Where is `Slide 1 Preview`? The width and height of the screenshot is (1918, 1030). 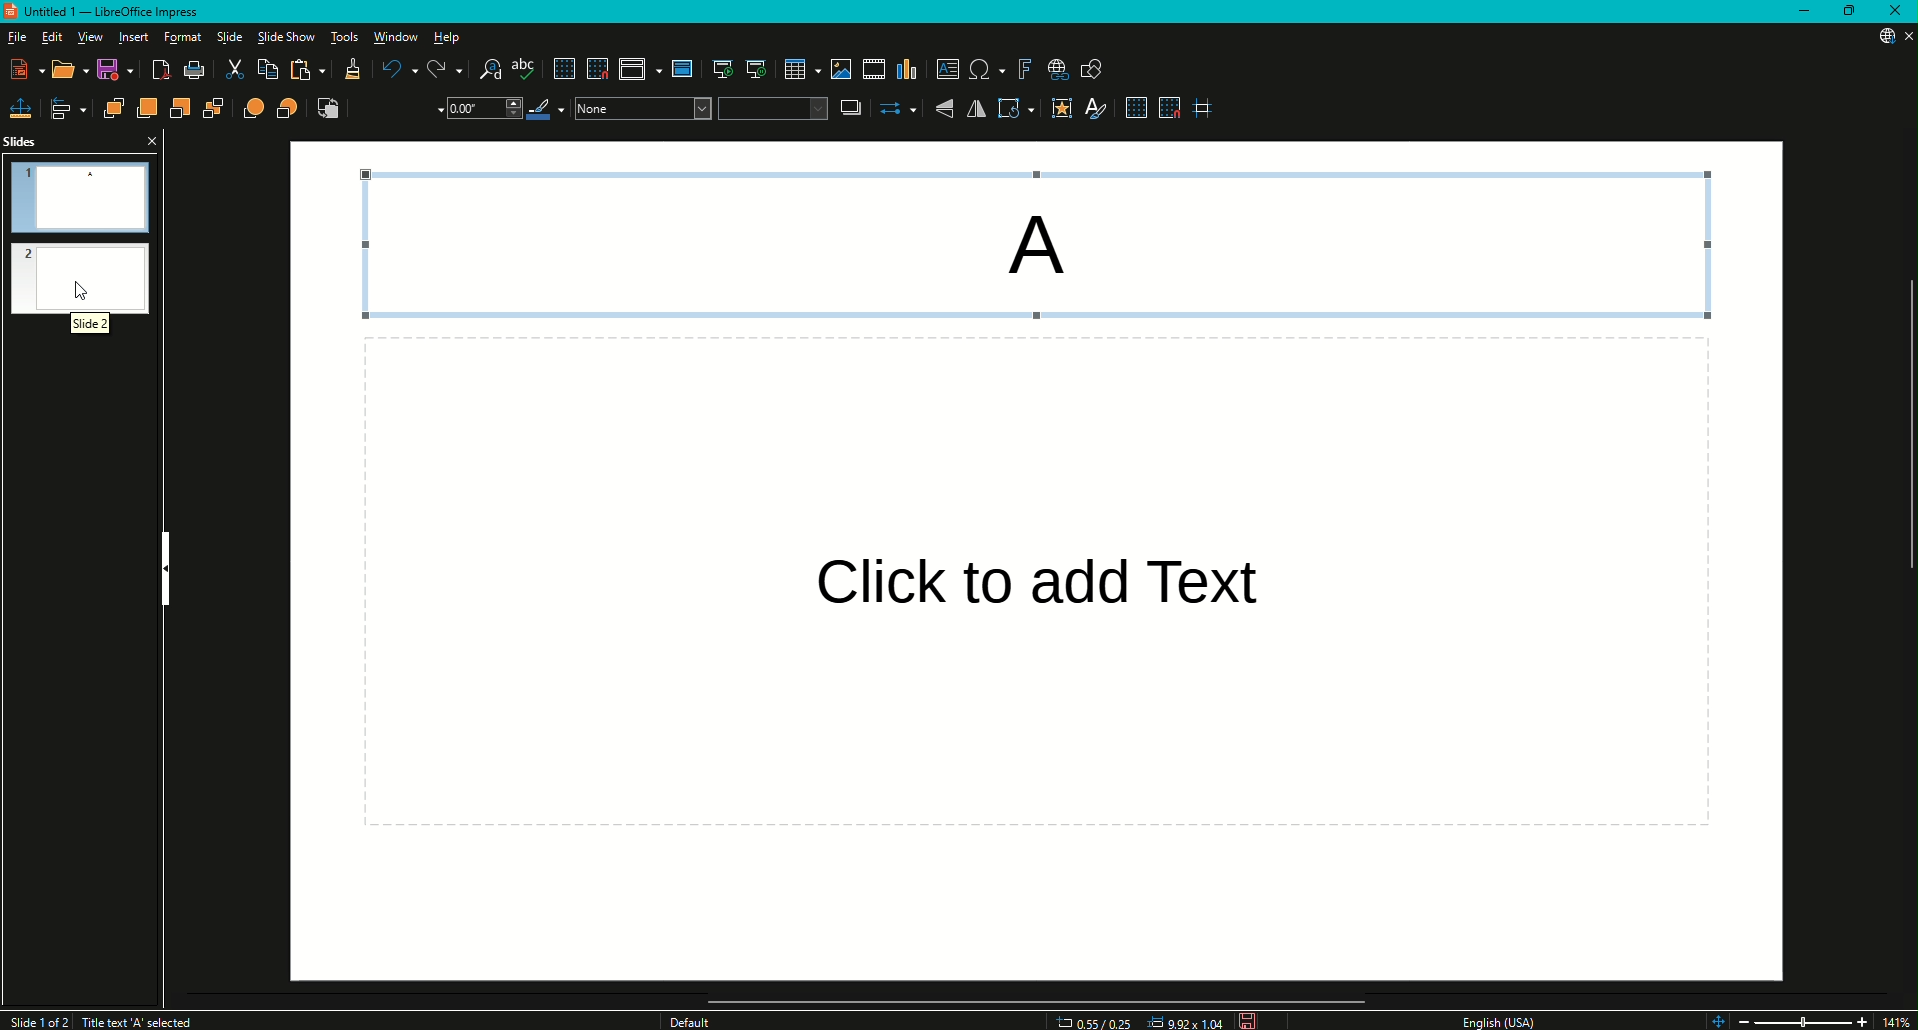
Slide 1 Preview is located at coordinates (82, 197).